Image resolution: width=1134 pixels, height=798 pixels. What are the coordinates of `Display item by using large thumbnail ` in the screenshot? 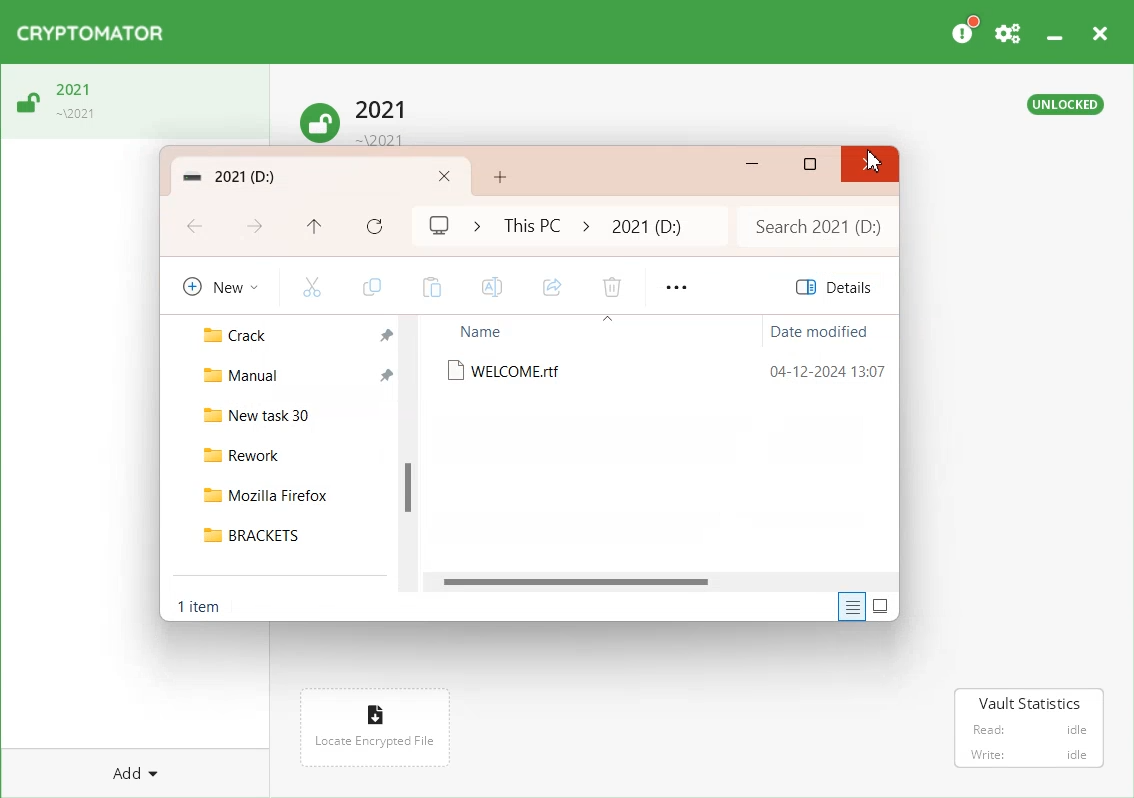 It's located at (885, 606).